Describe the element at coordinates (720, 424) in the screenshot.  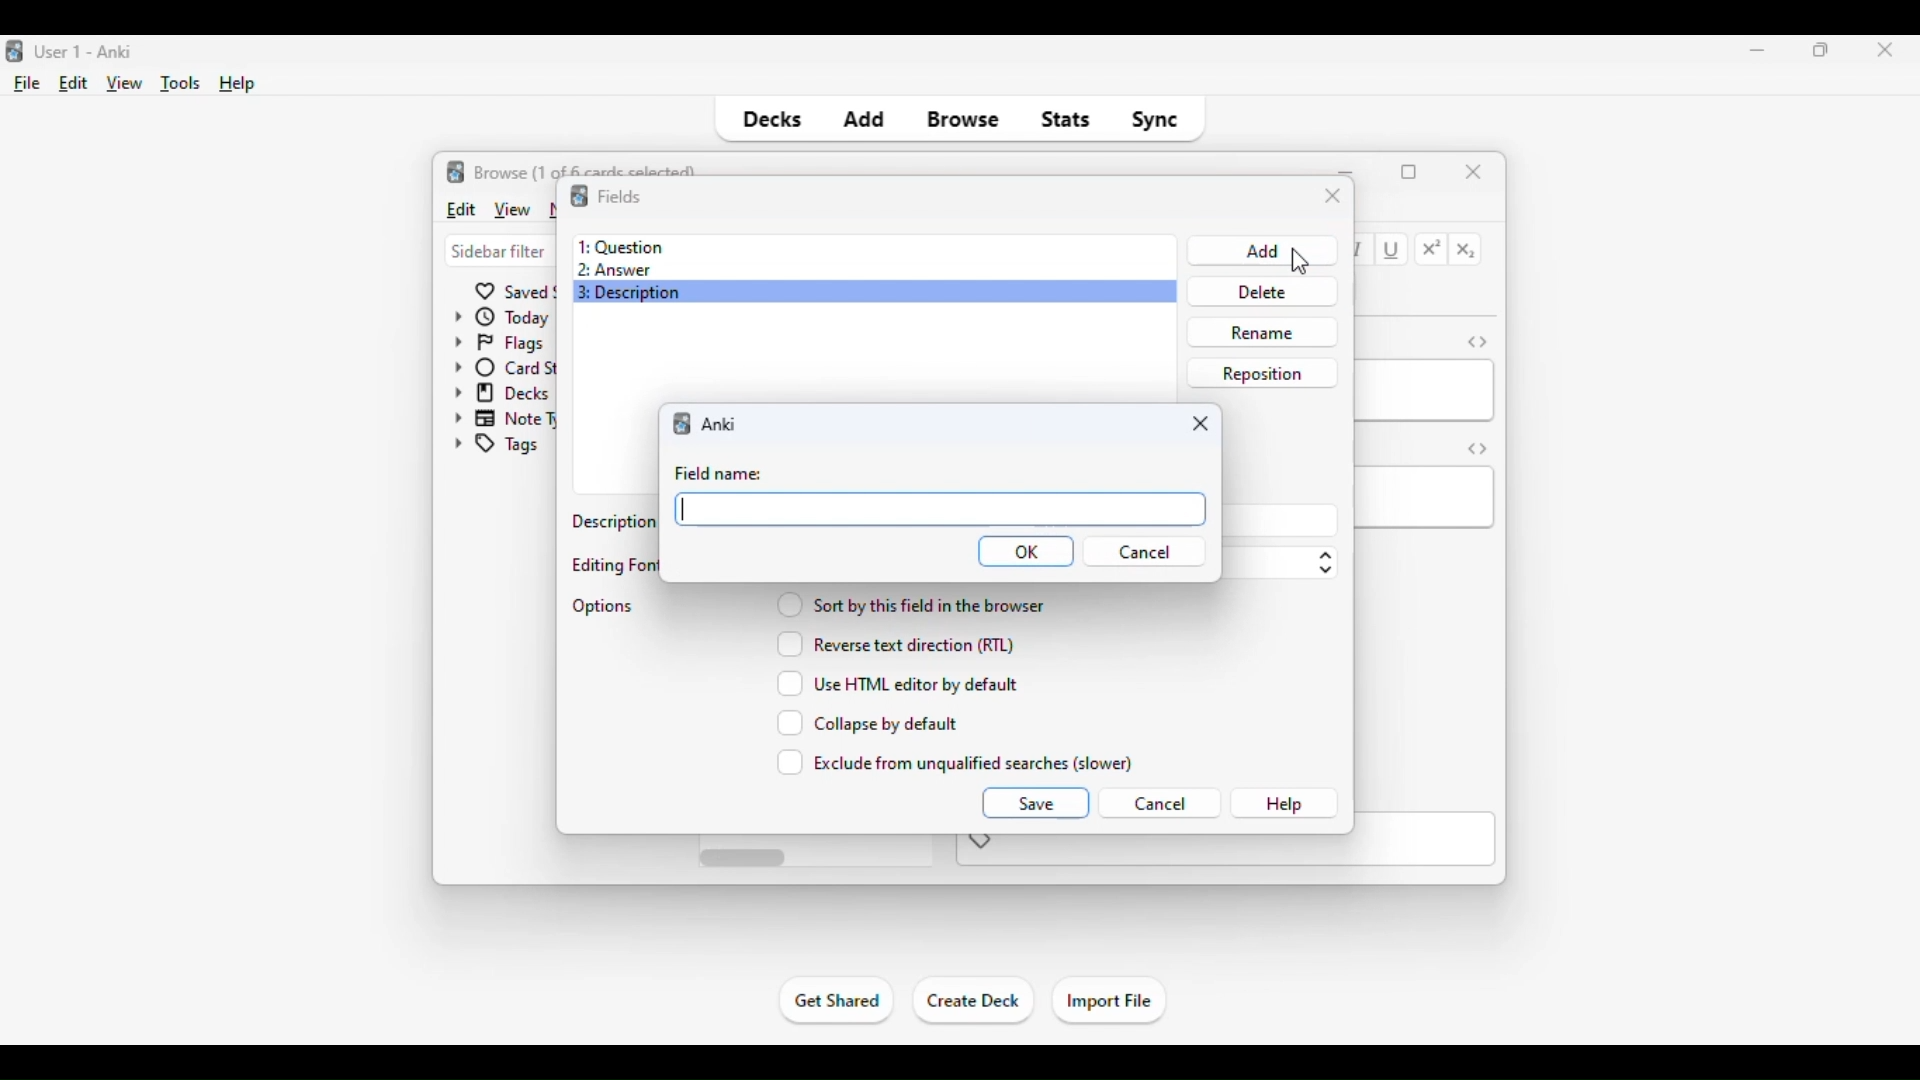
I see `anki` at that location.